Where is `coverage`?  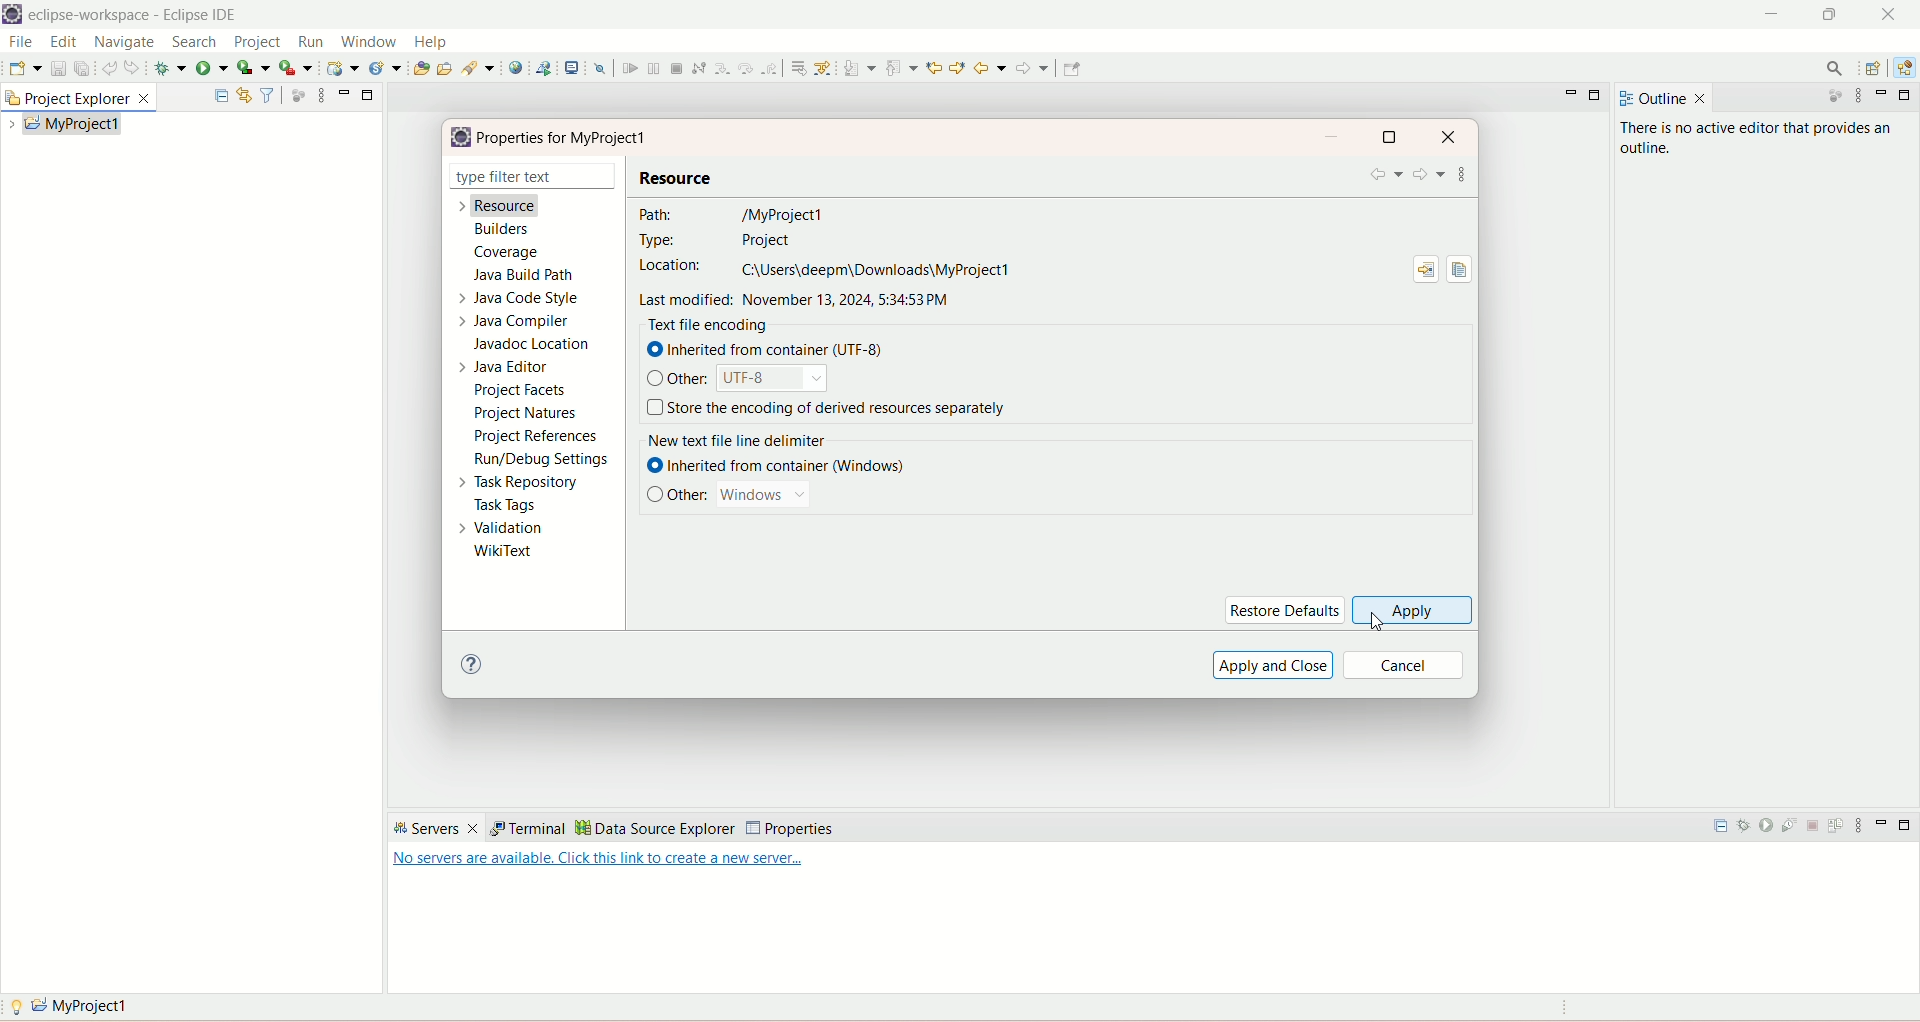
coverage is located at coordinates (507, 254).